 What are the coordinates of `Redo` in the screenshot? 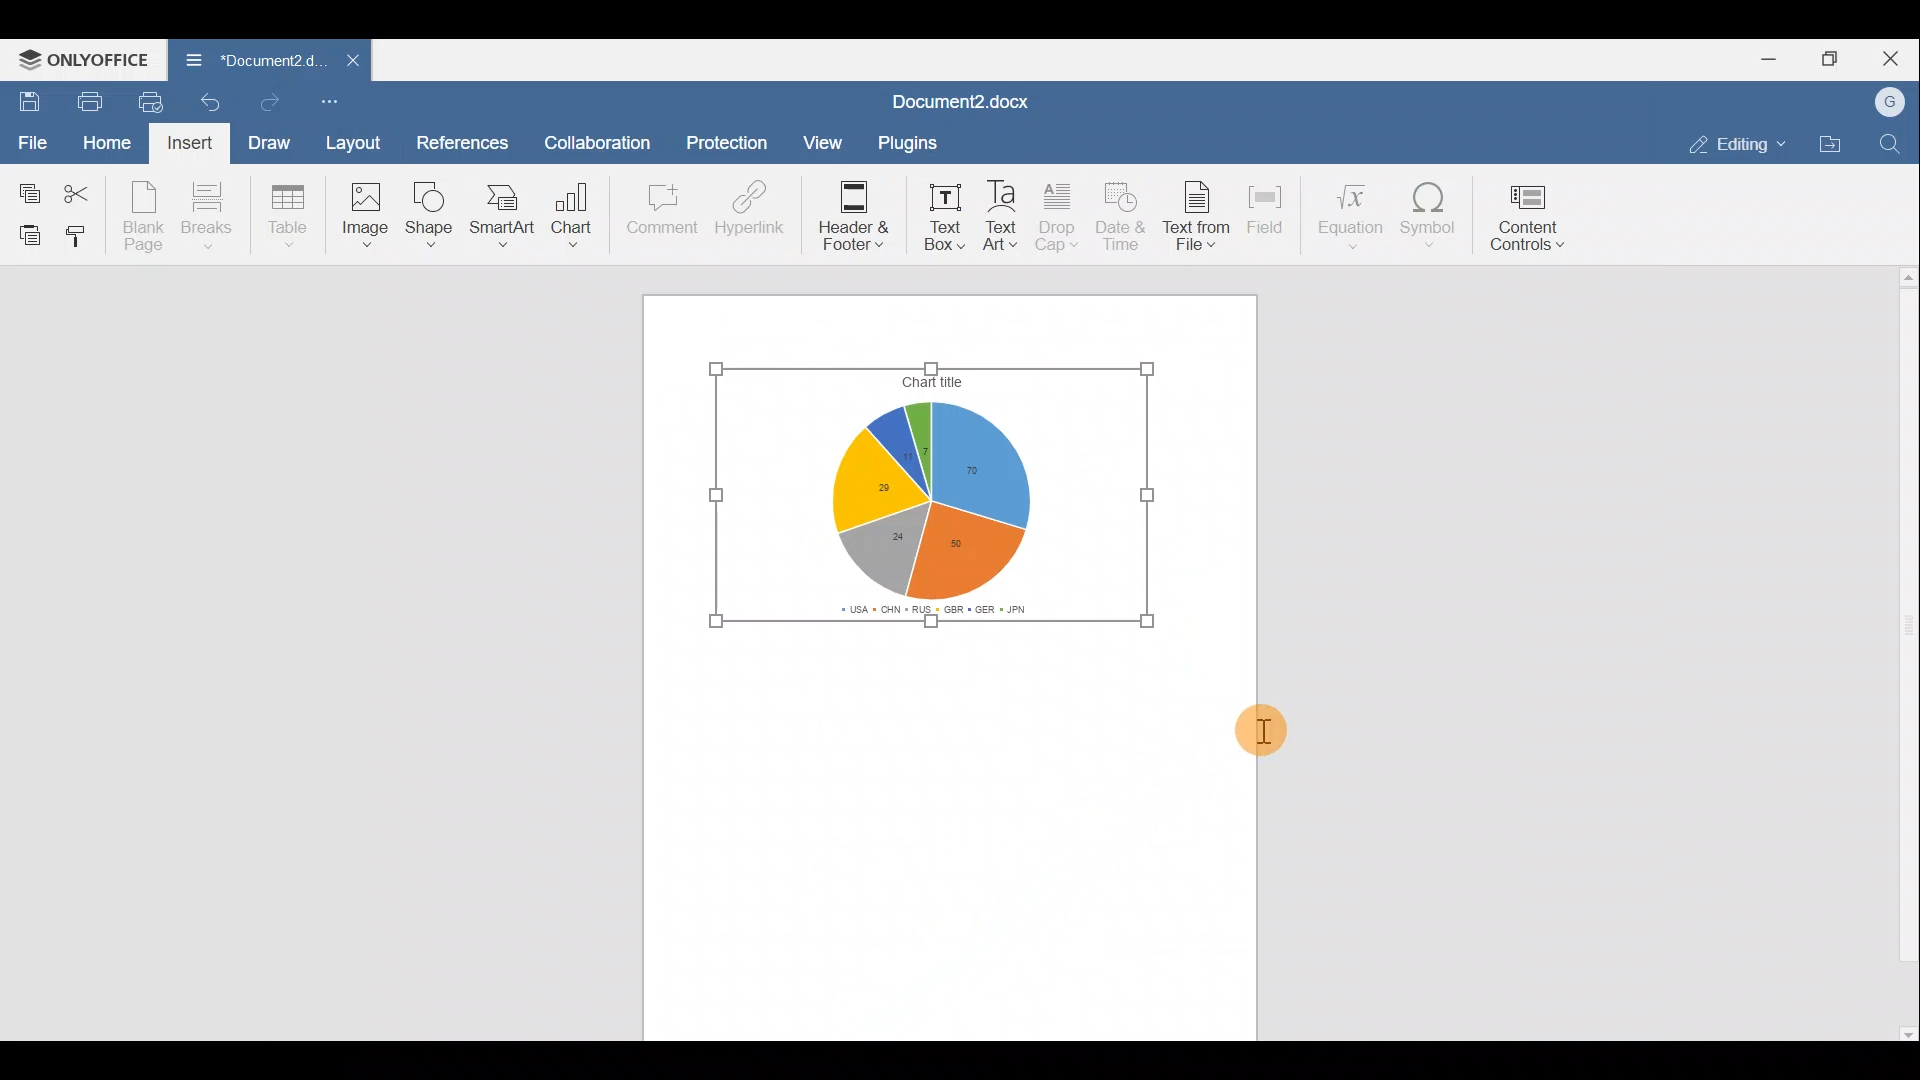 It's located at (277, 104).